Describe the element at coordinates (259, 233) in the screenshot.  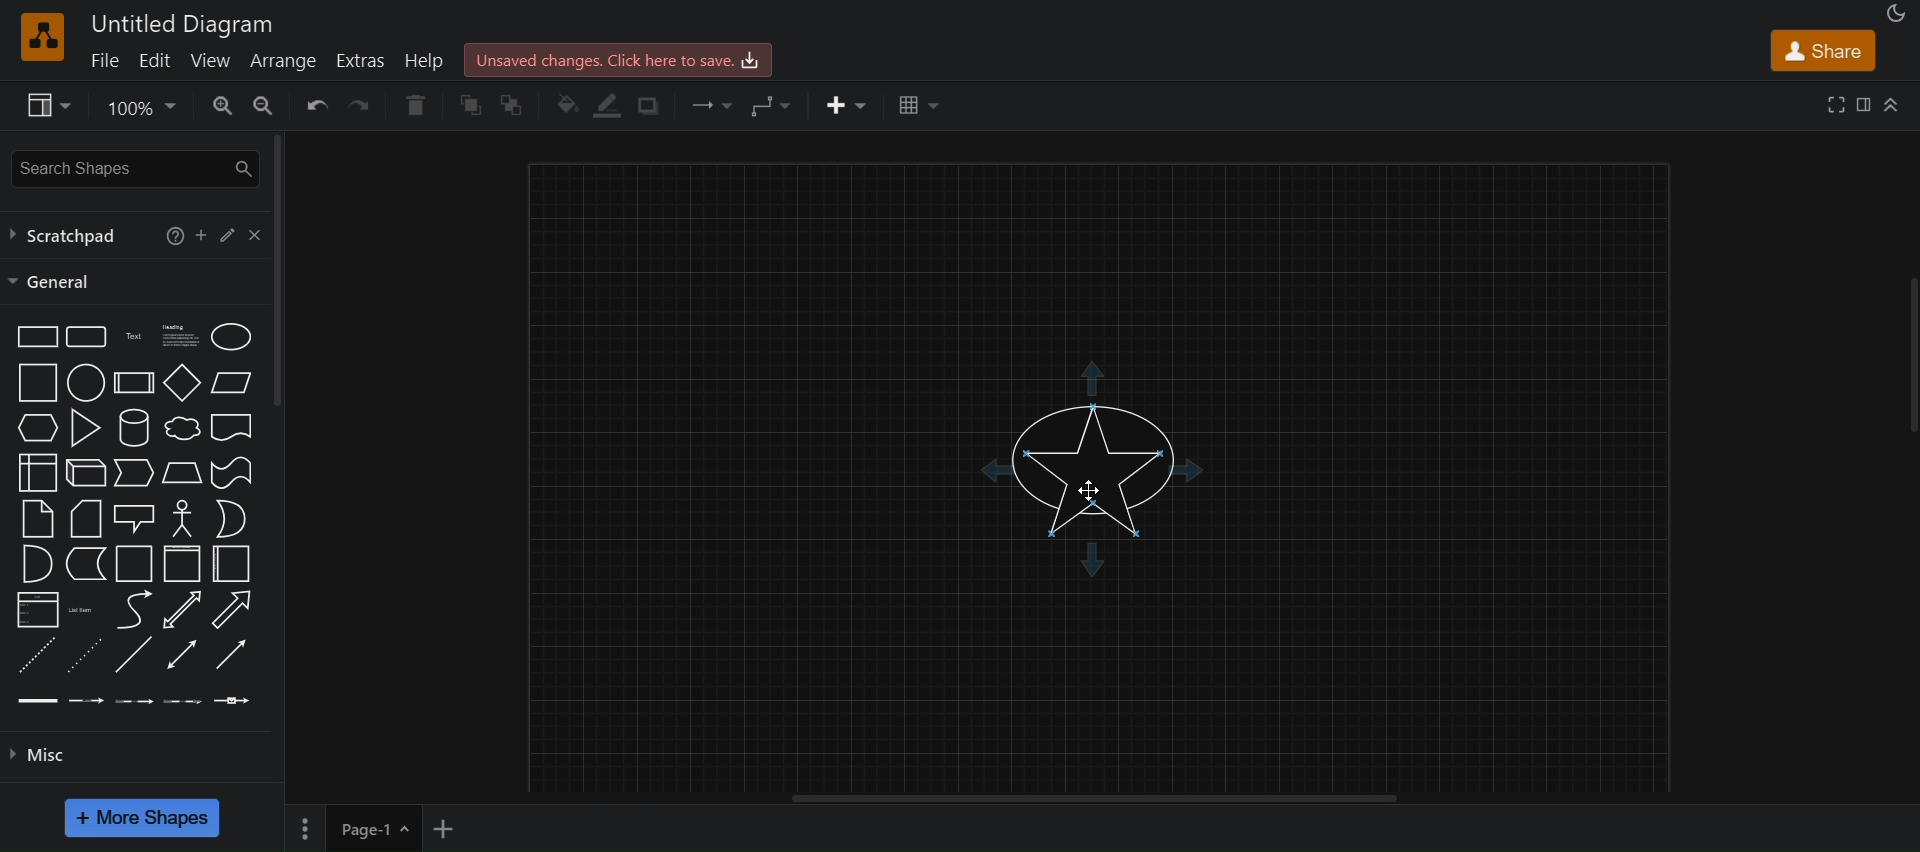
I see `close` at that location.